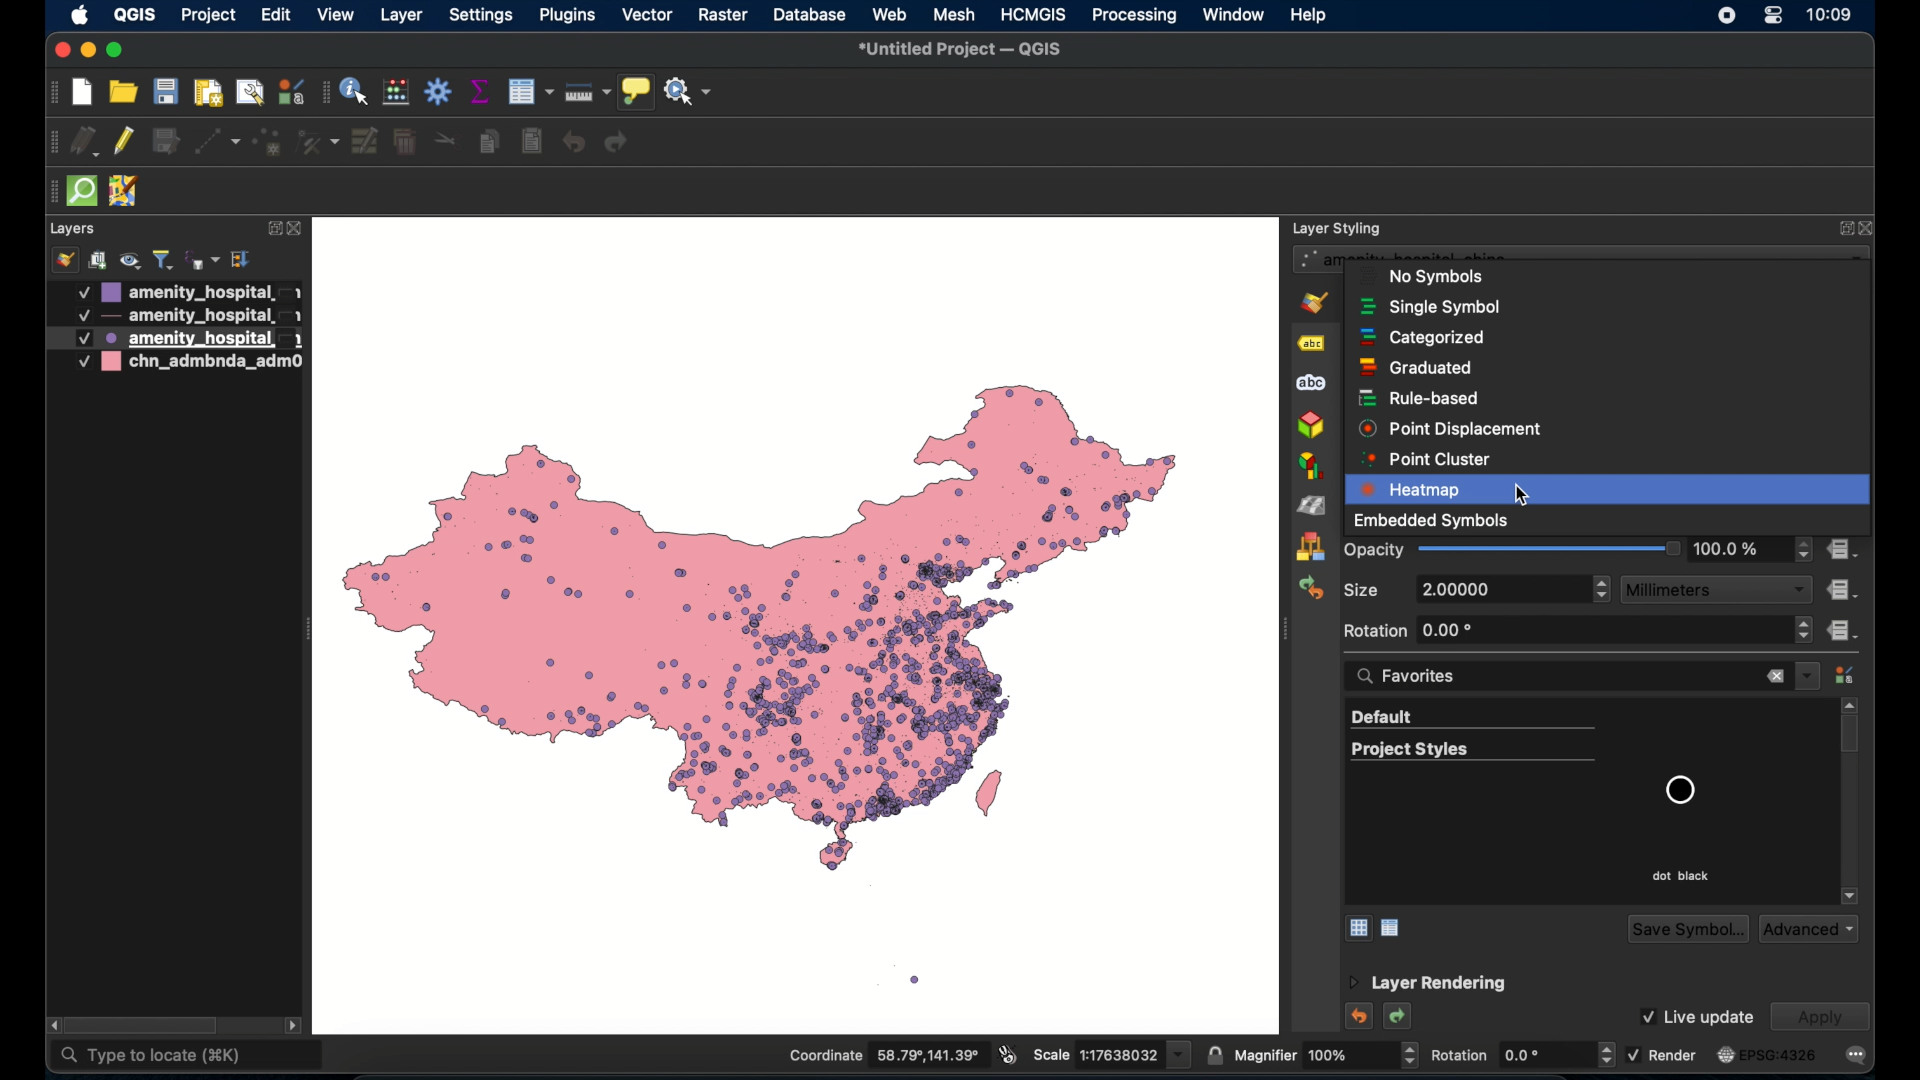  Describe the element at coordinates (1421, 398) in the screenshot. I see `rule based` at that location.